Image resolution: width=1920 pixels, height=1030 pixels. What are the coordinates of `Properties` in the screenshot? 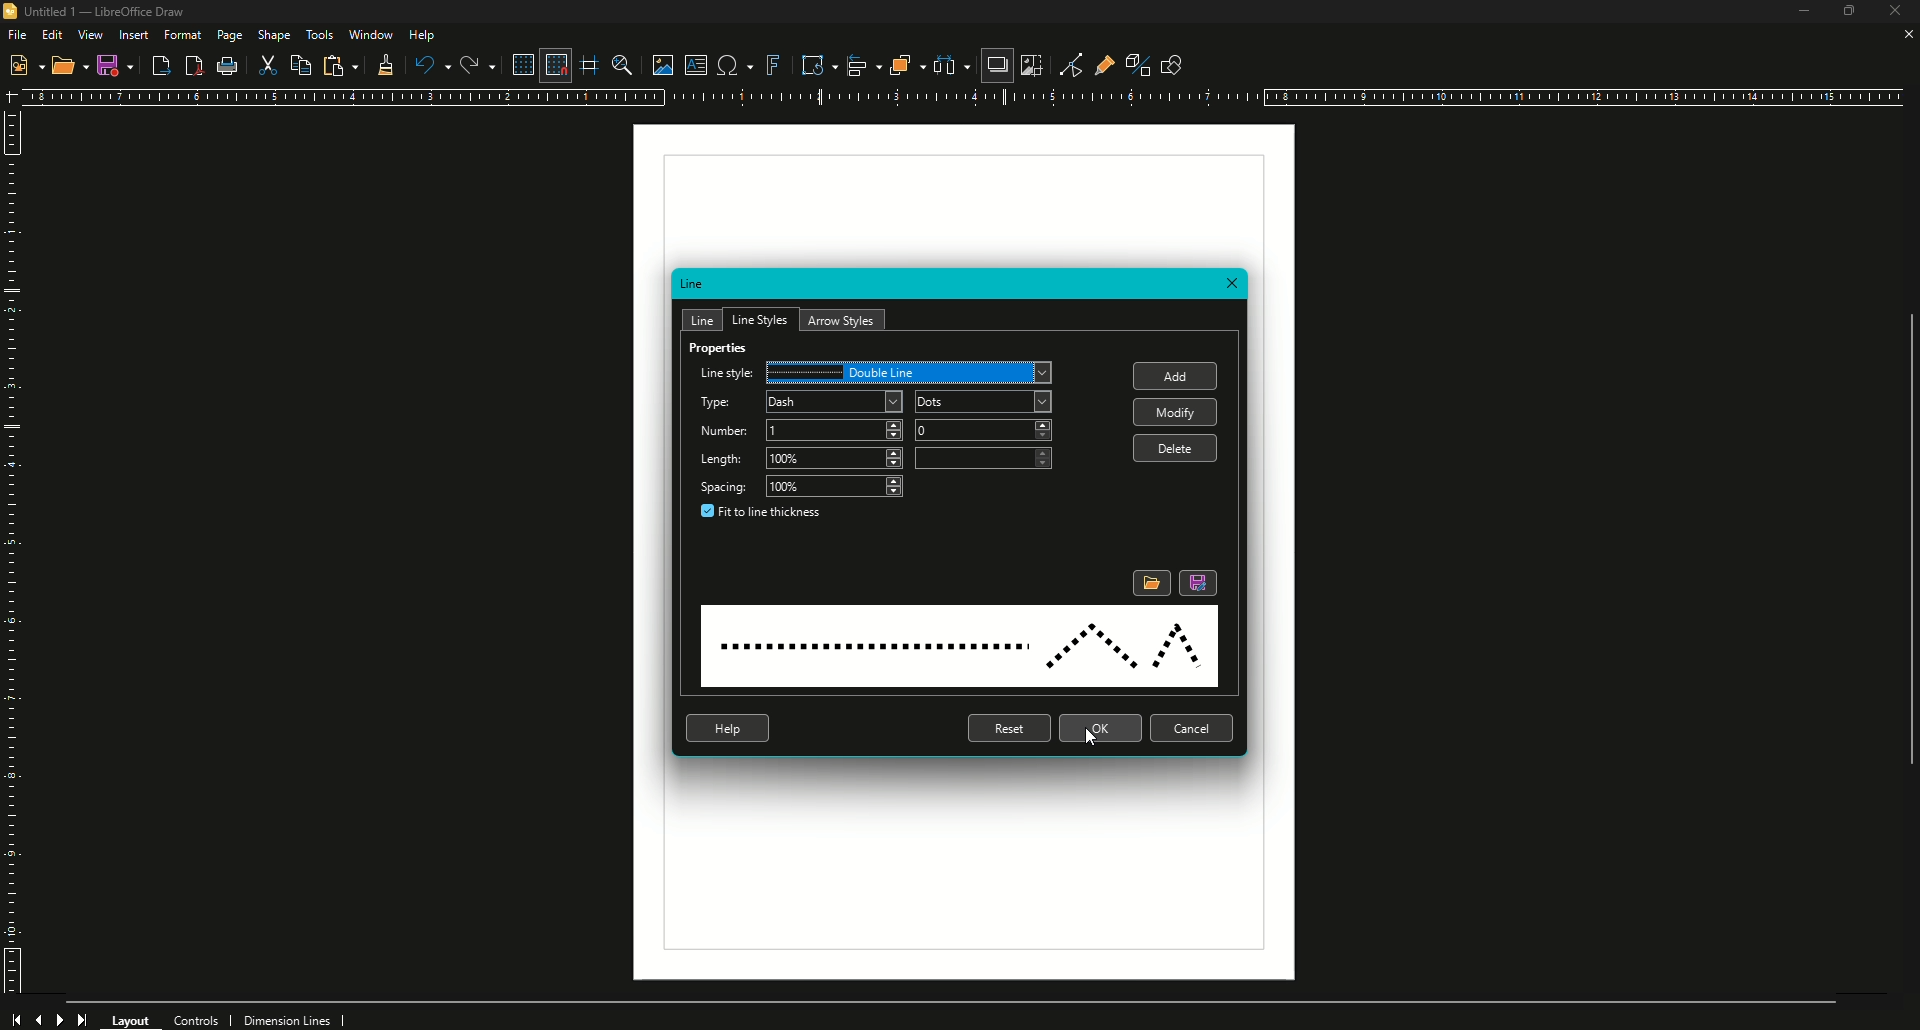 It's located at (720, 352).